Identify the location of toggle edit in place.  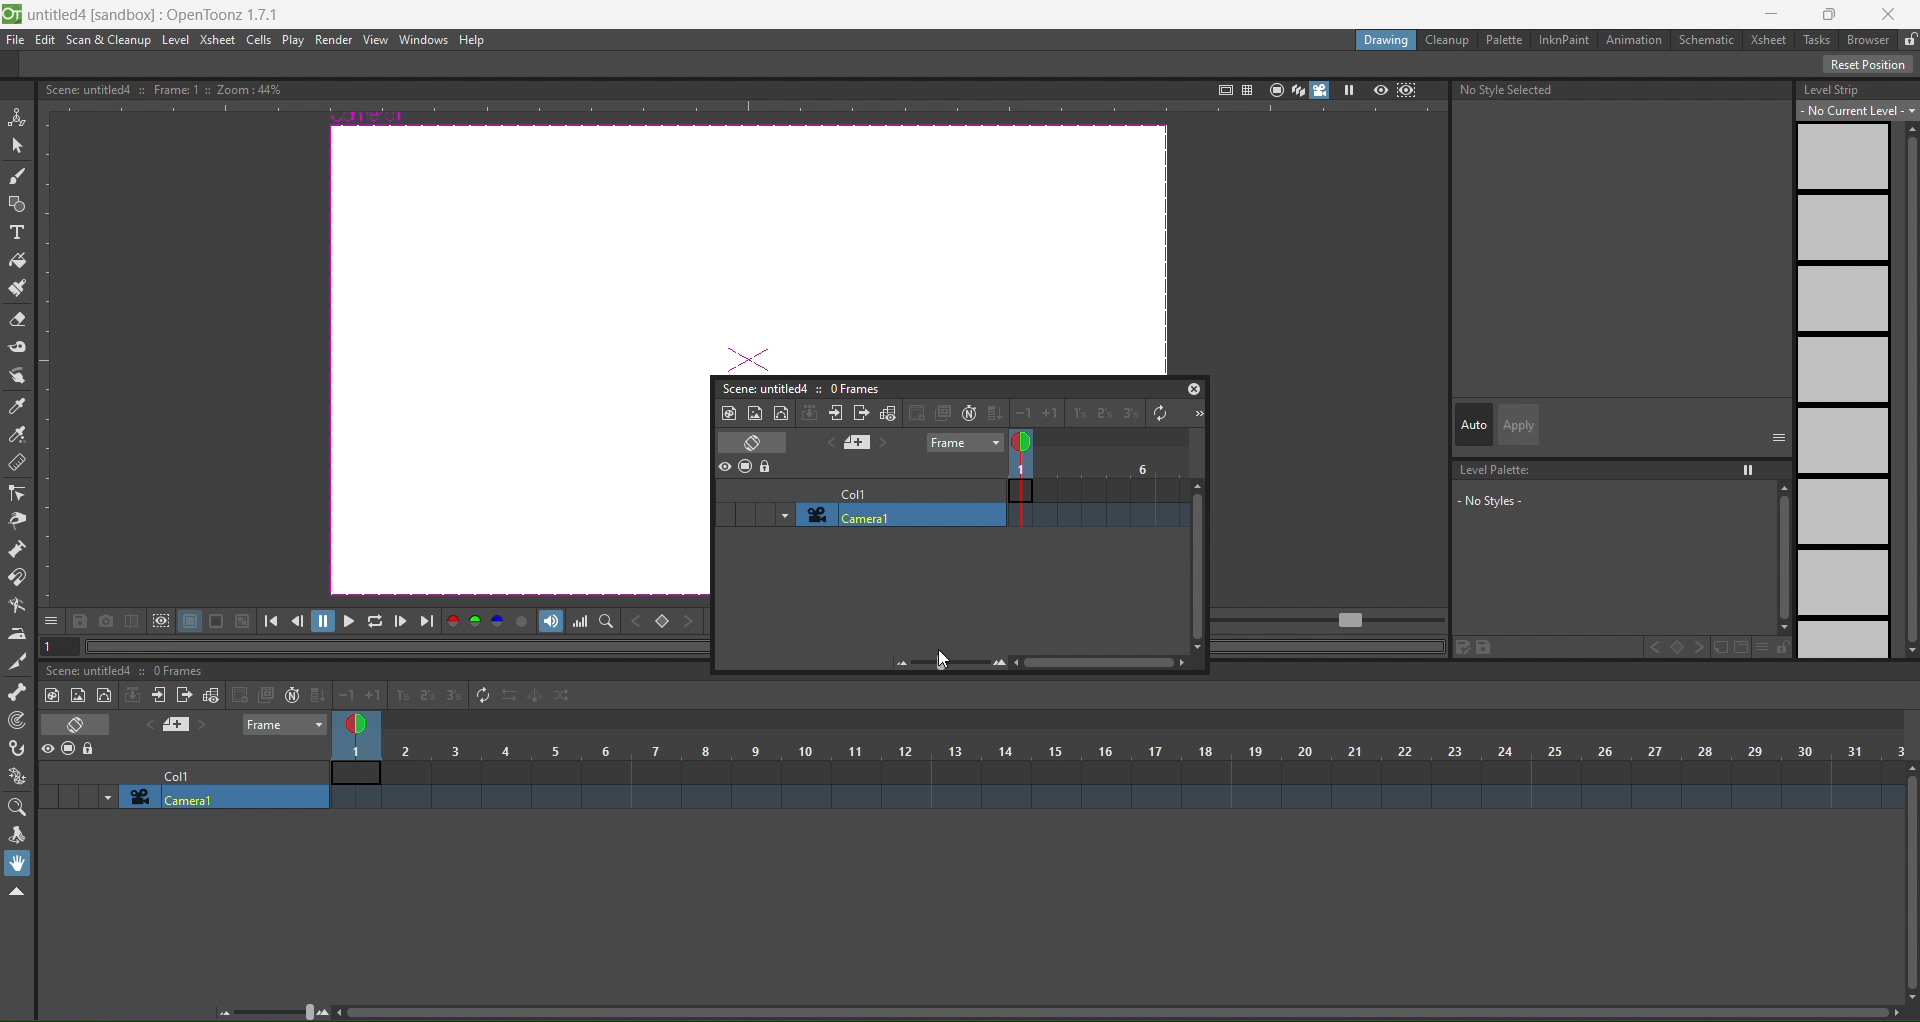
(210, 694).